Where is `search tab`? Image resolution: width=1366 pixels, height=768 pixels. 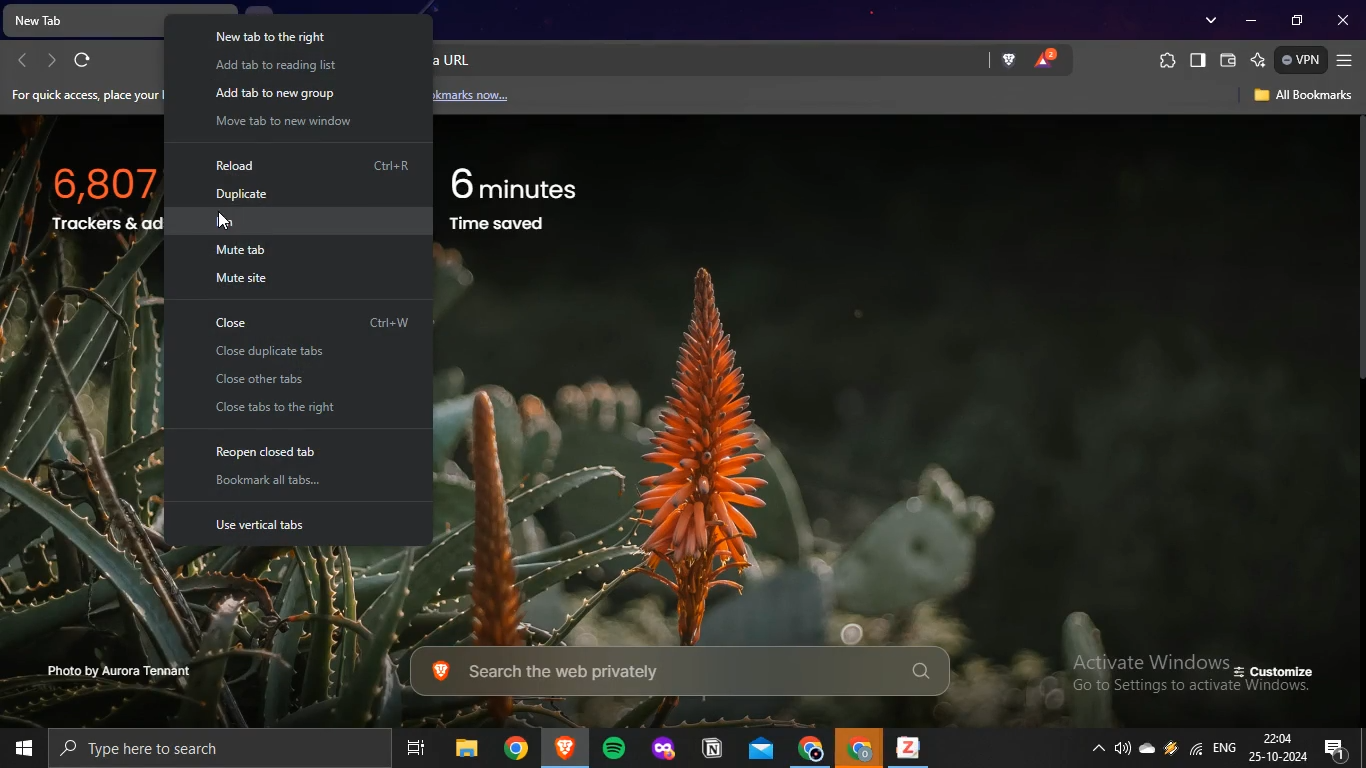 search tab is located at coordinates (669, 673).